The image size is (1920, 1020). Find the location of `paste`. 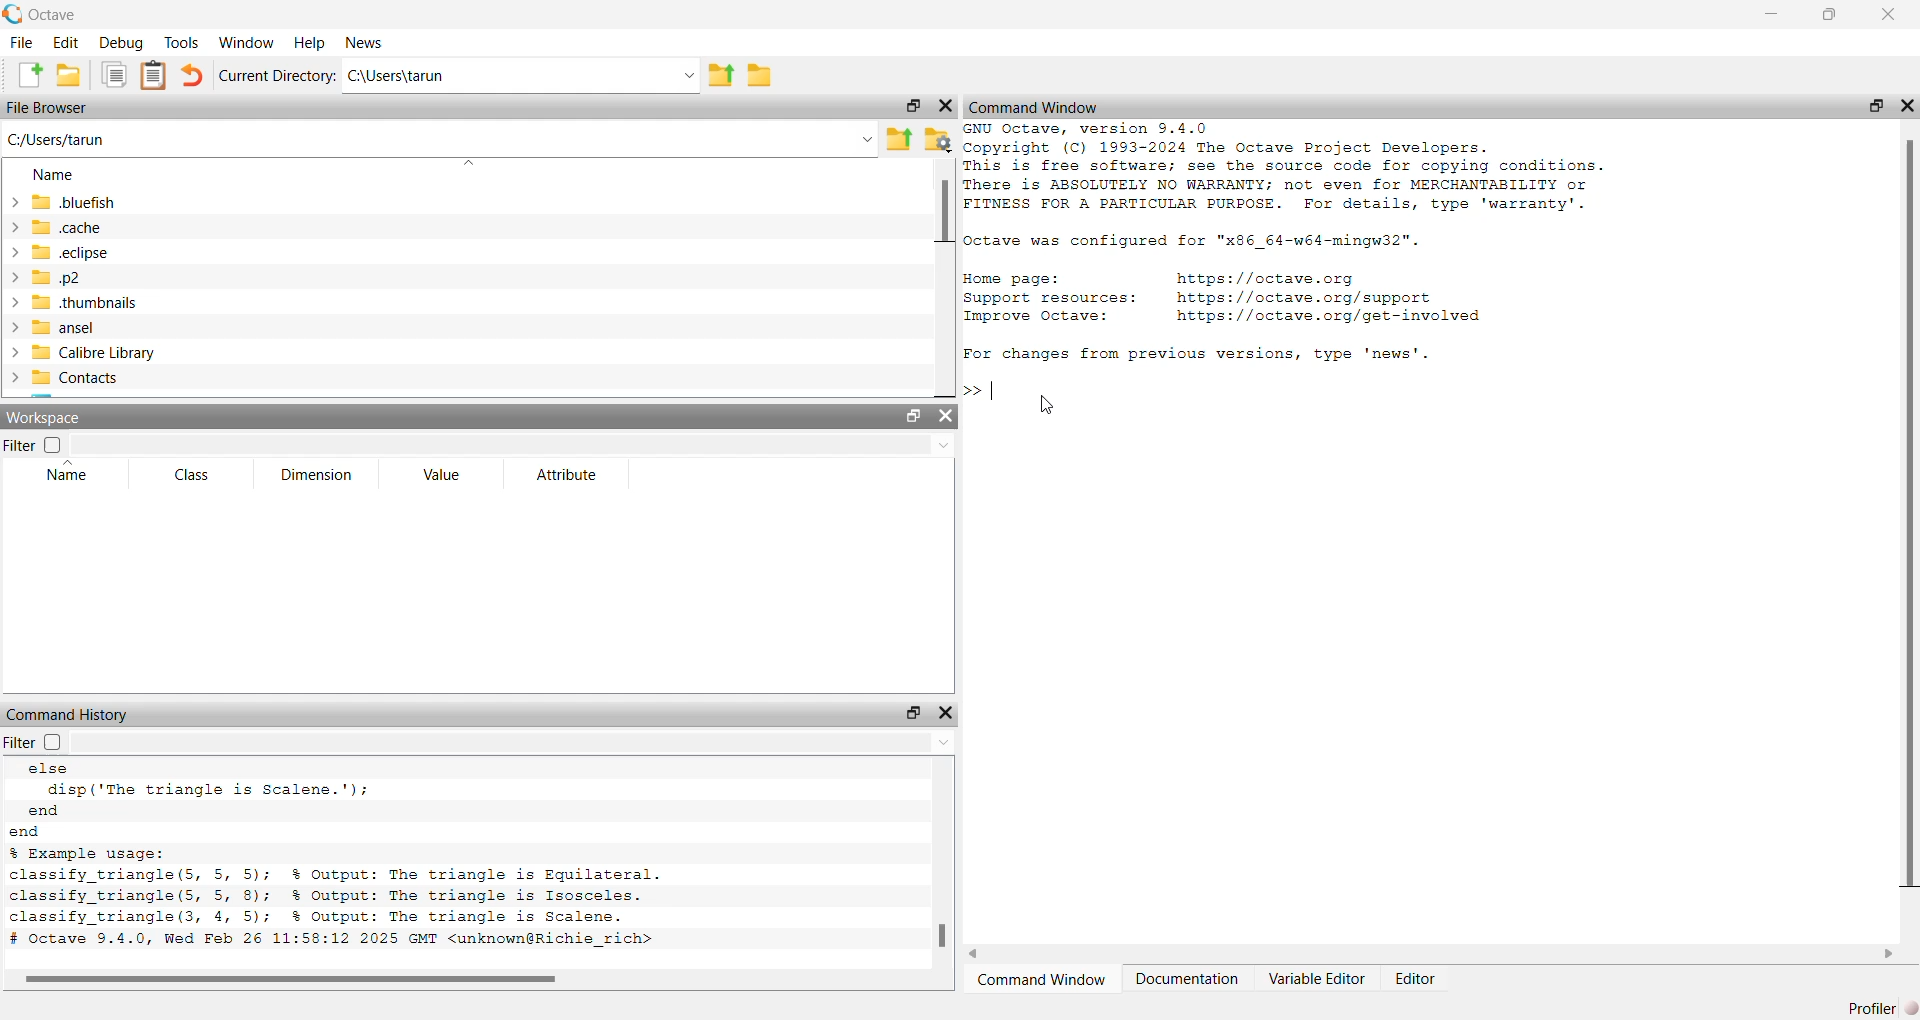

paste is located at coordinates (153, 76).